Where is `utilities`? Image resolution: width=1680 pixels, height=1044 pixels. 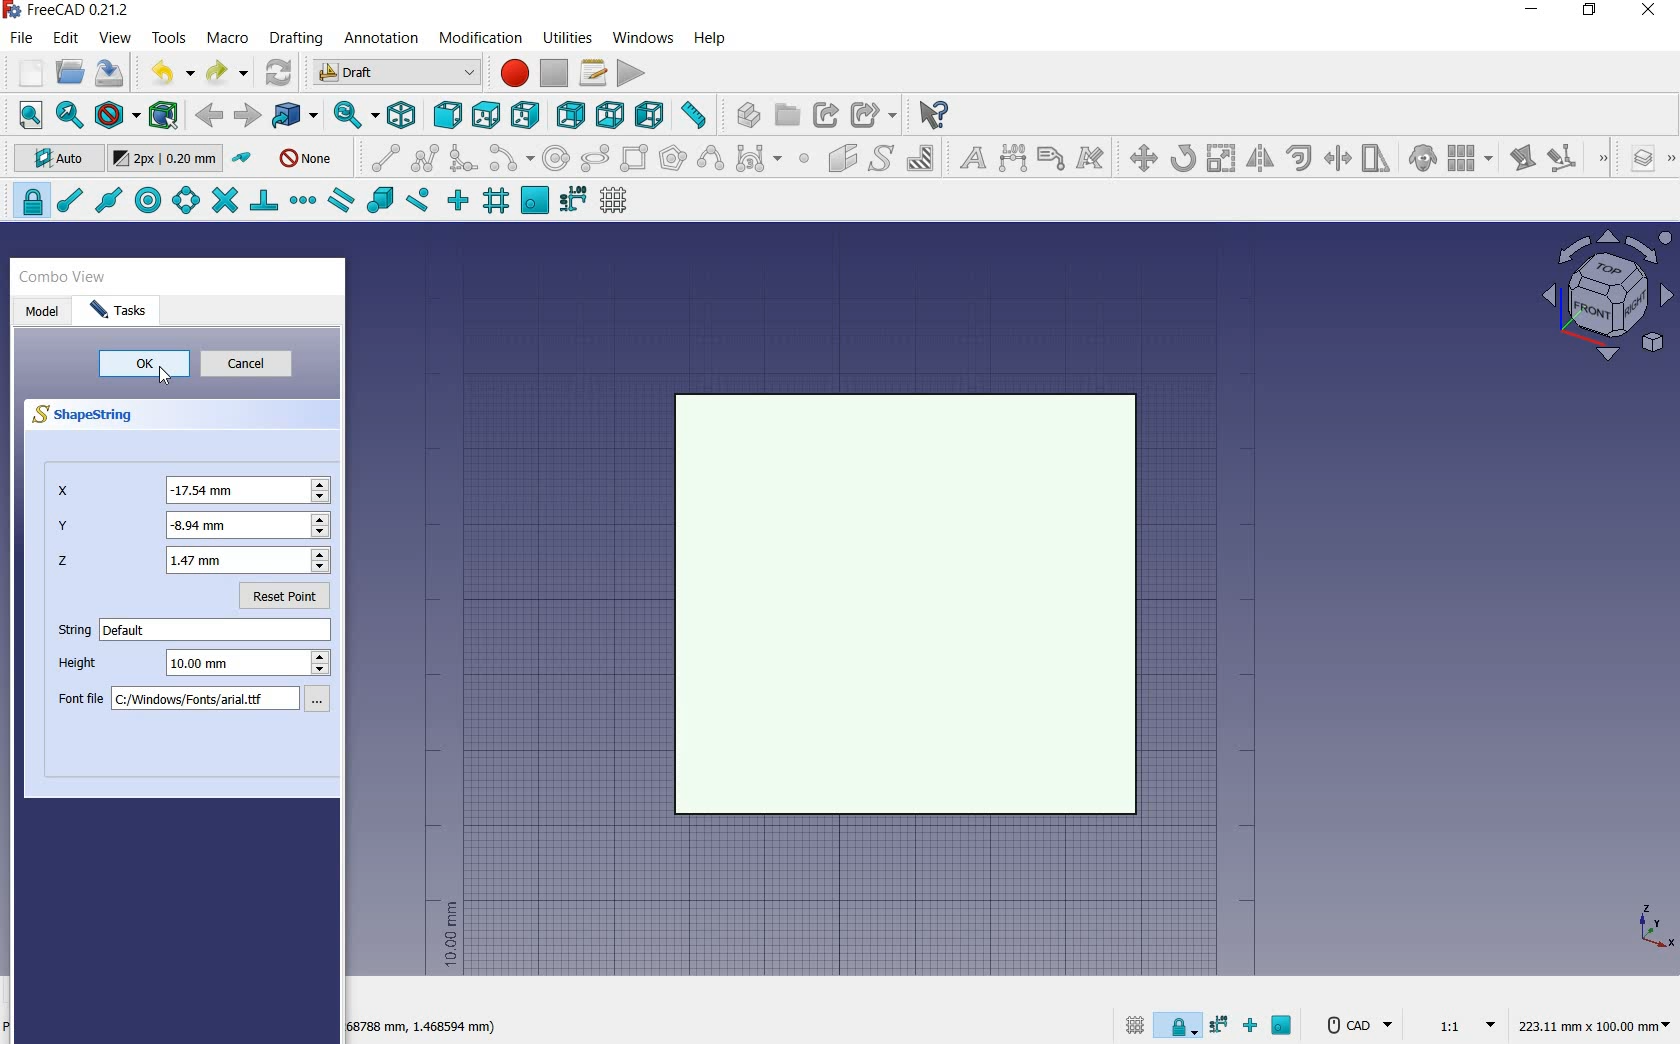
utilities is located at coordinates (569, 36).